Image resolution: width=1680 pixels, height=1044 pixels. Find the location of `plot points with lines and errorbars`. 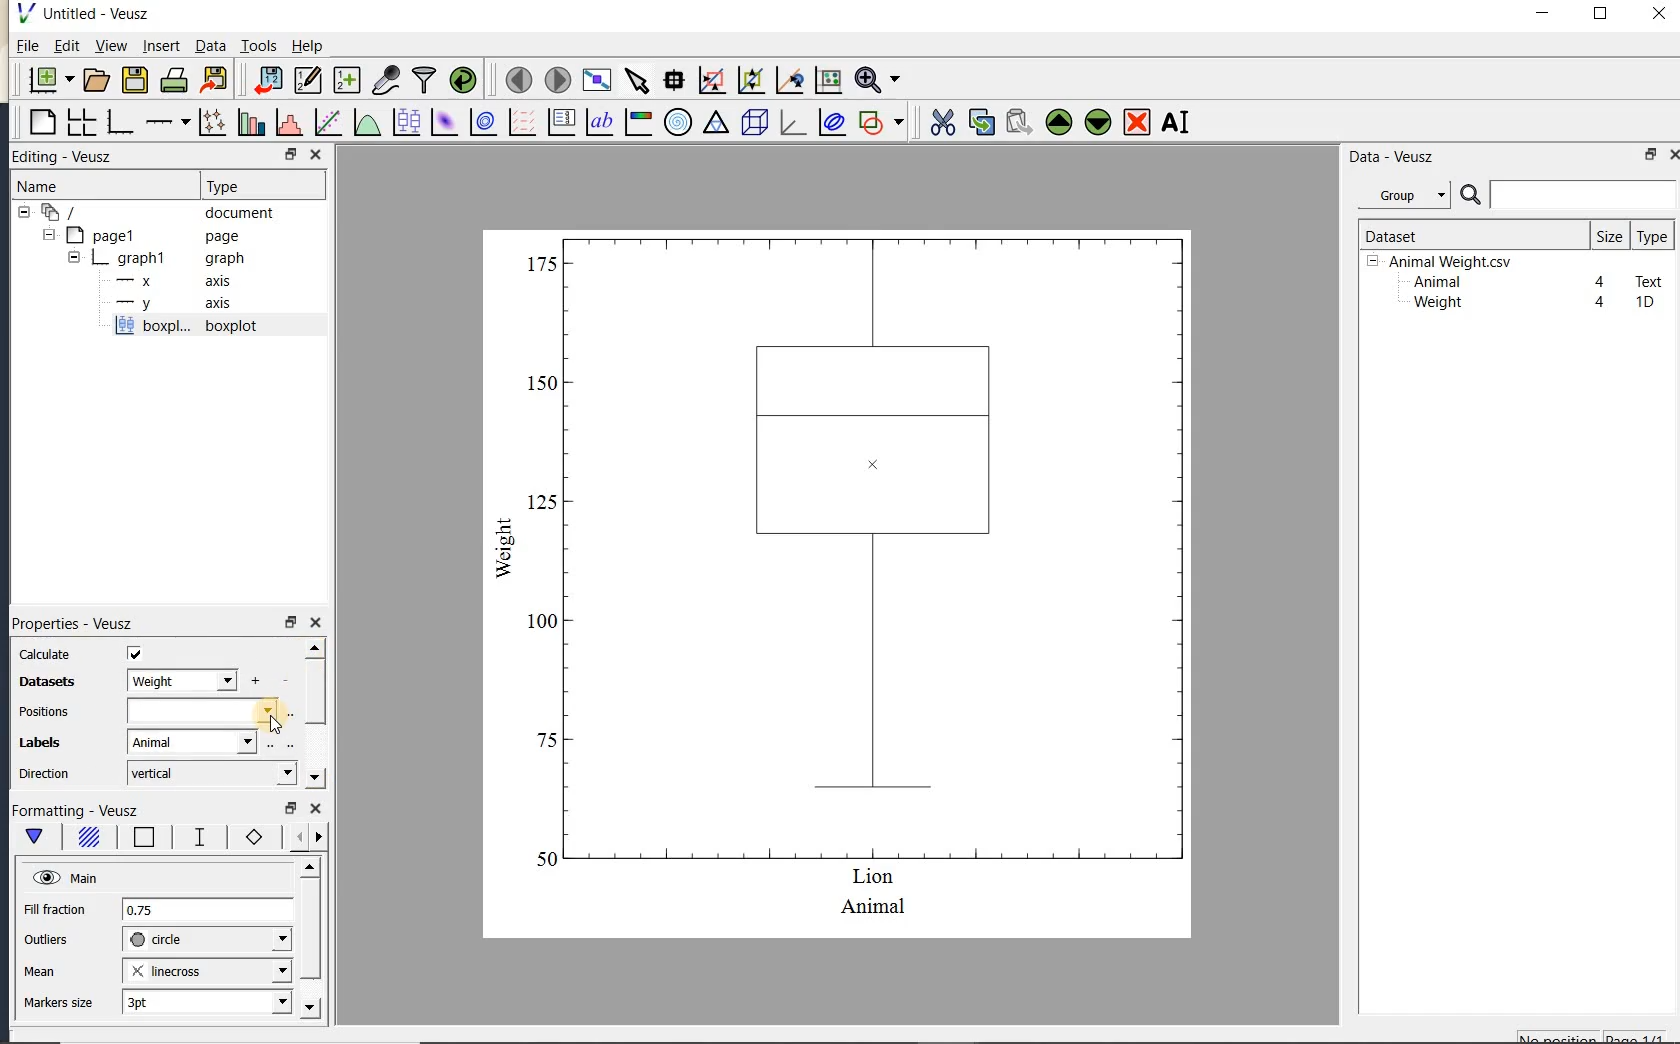

plot points with lines and errorbars is located at coordinates (214, 122).